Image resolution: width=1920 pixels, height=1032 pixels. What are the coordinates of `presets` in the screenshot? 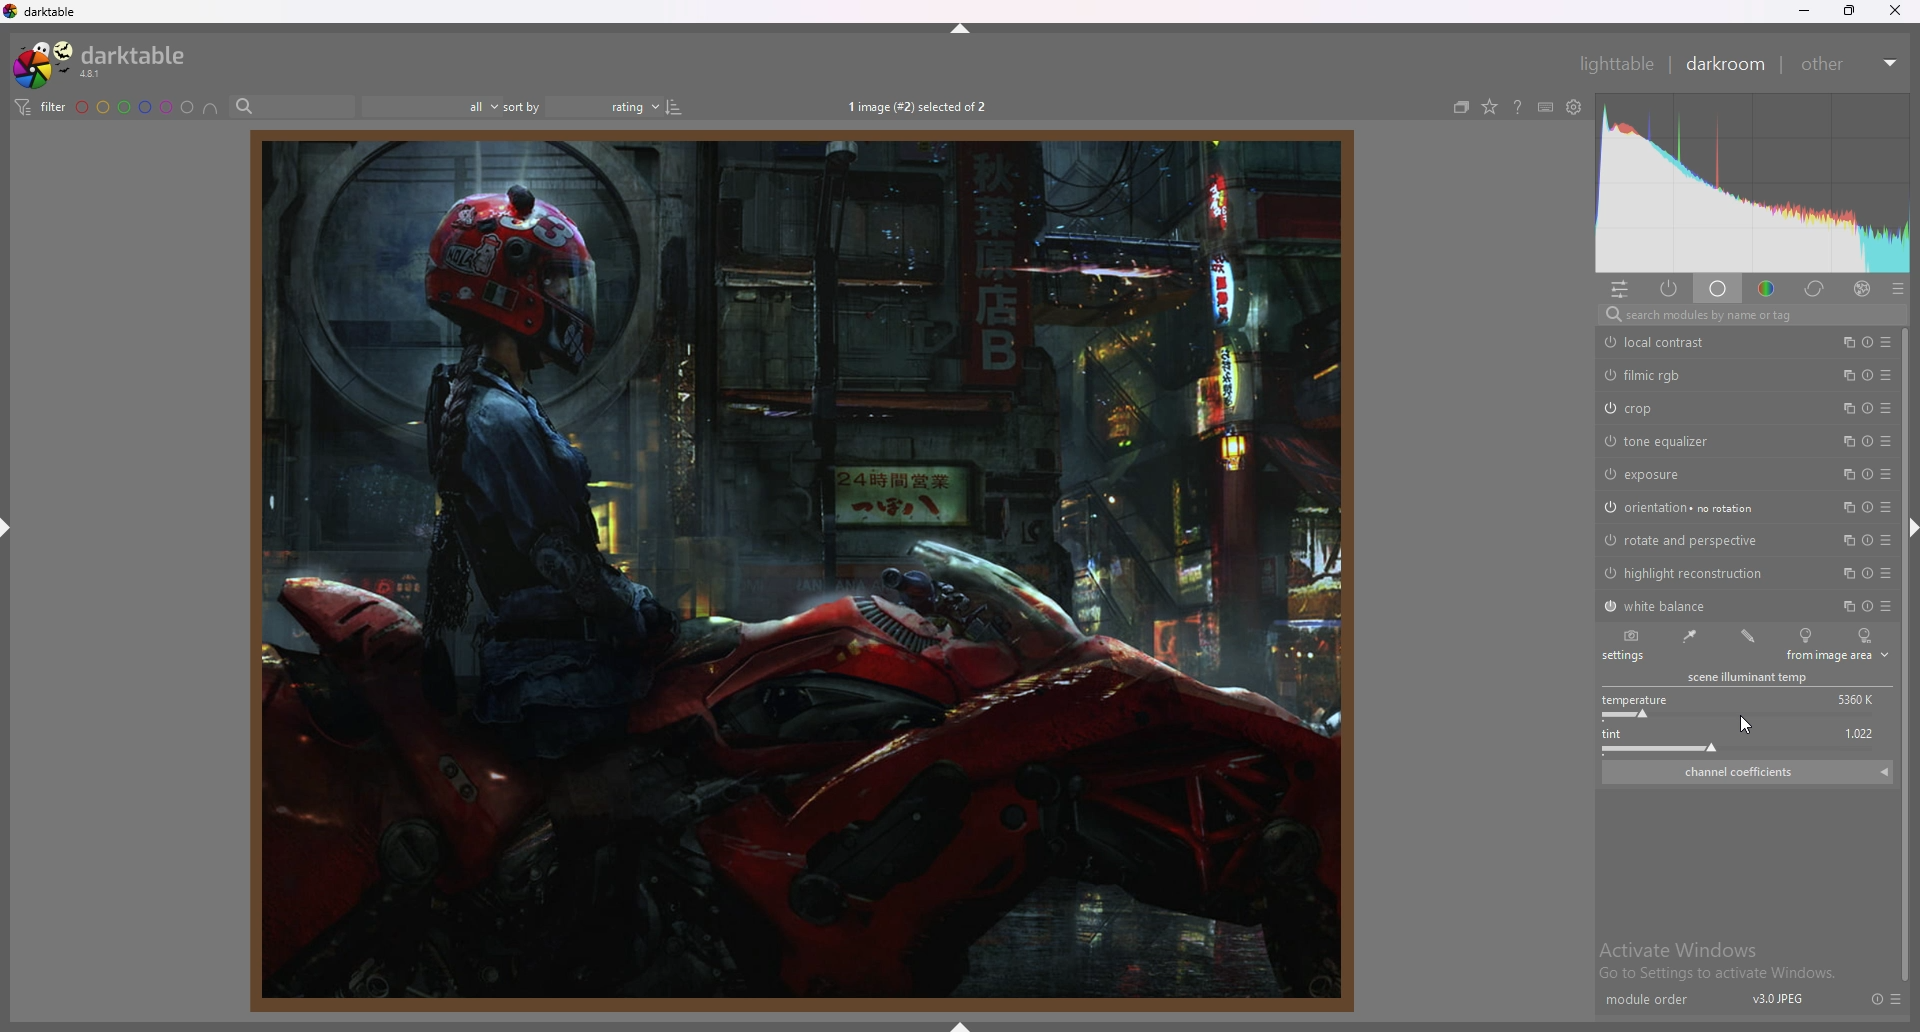 It's located at (1886, 442).